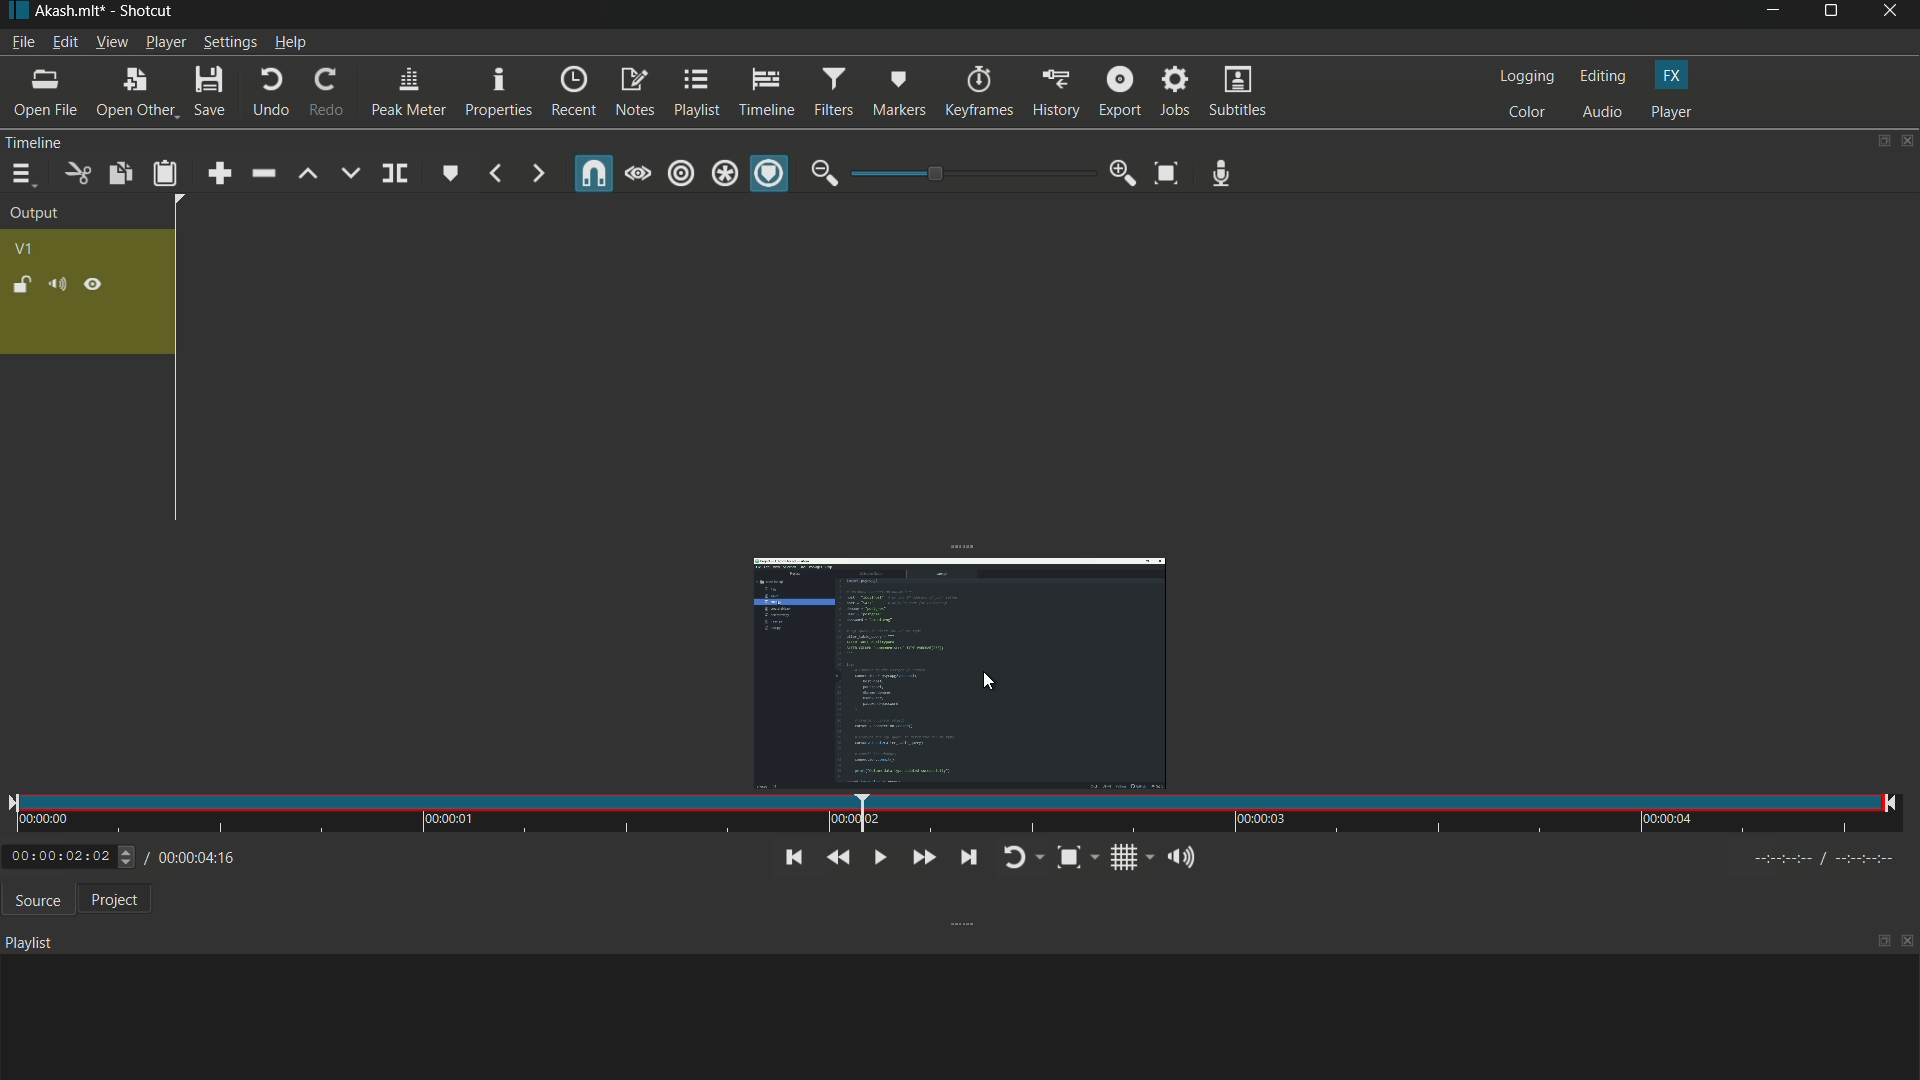 The width and height of the screenshot is (1920, 1080). Describe the element at coordinates (964, 856) in the screenshot. I see `skip to the next point` at that location.